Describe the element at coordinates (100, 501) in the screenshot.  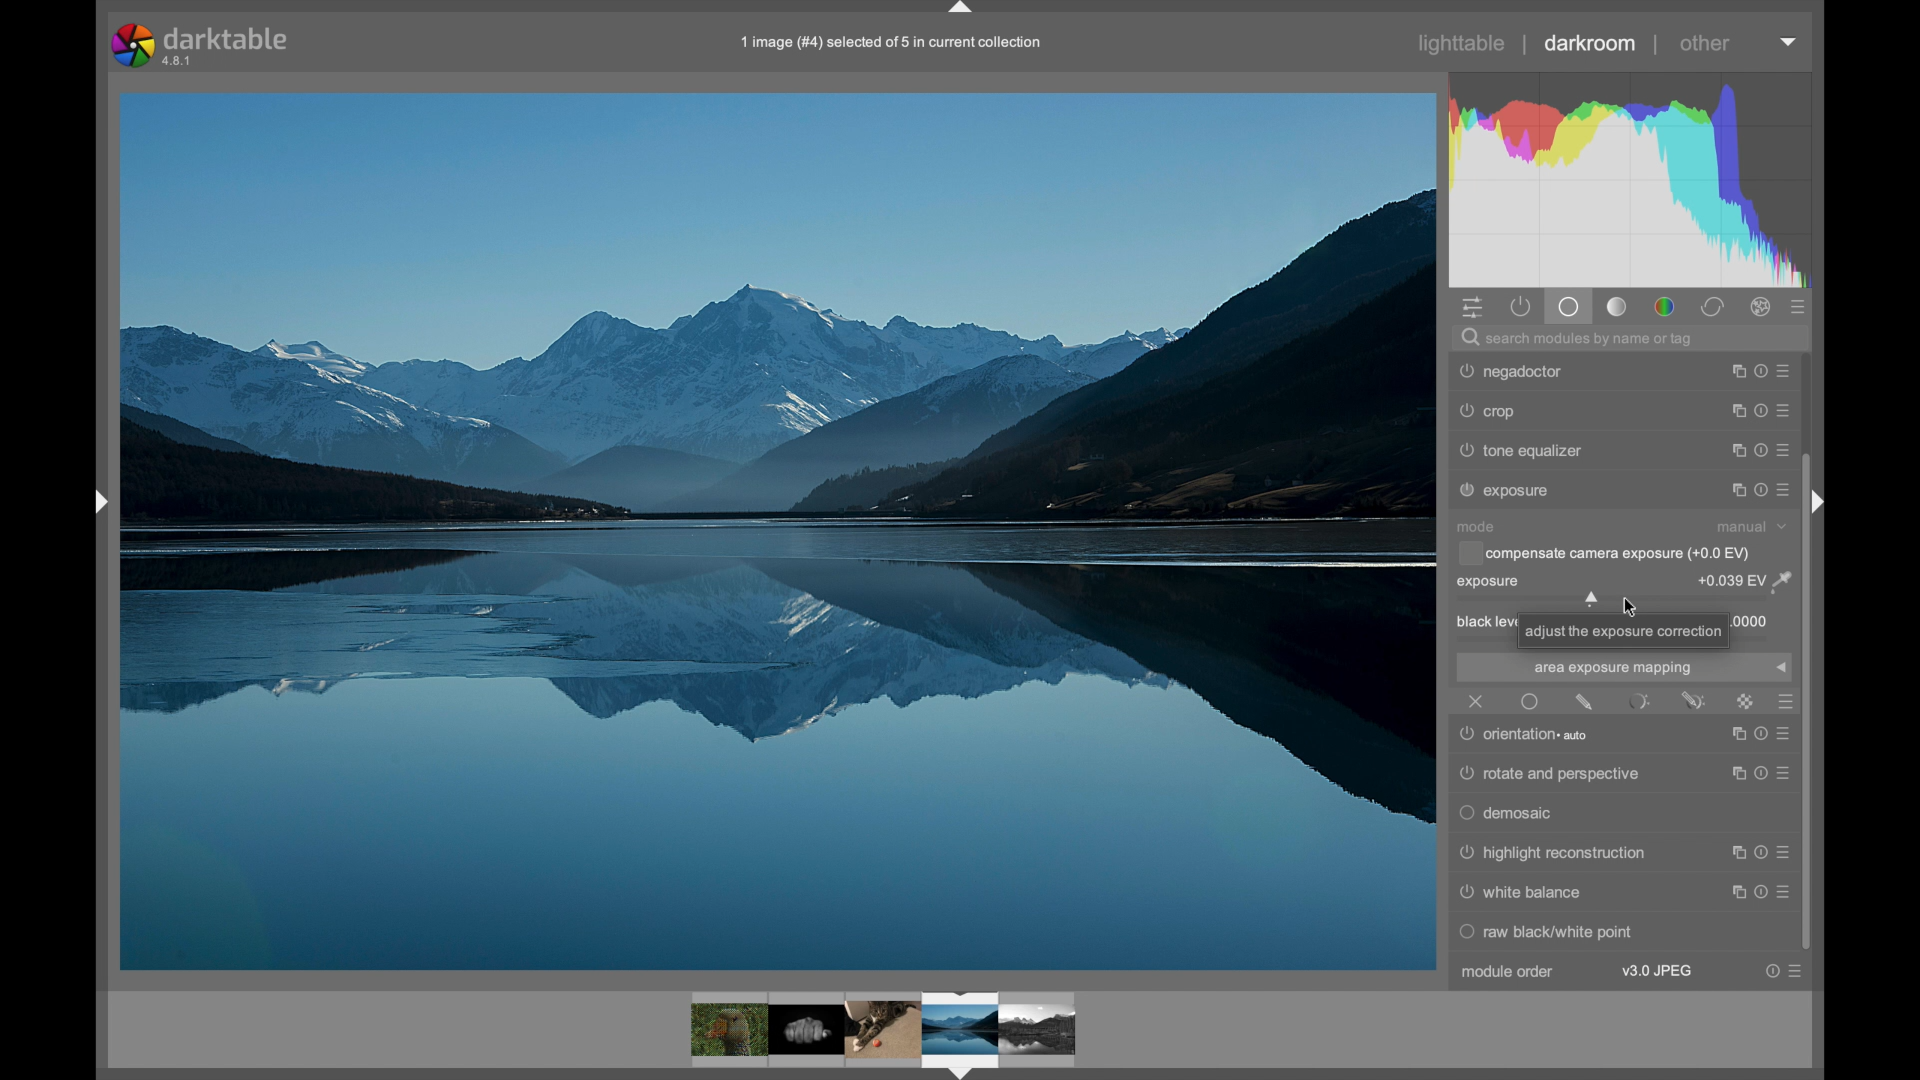
I see `drag handle` at that location.